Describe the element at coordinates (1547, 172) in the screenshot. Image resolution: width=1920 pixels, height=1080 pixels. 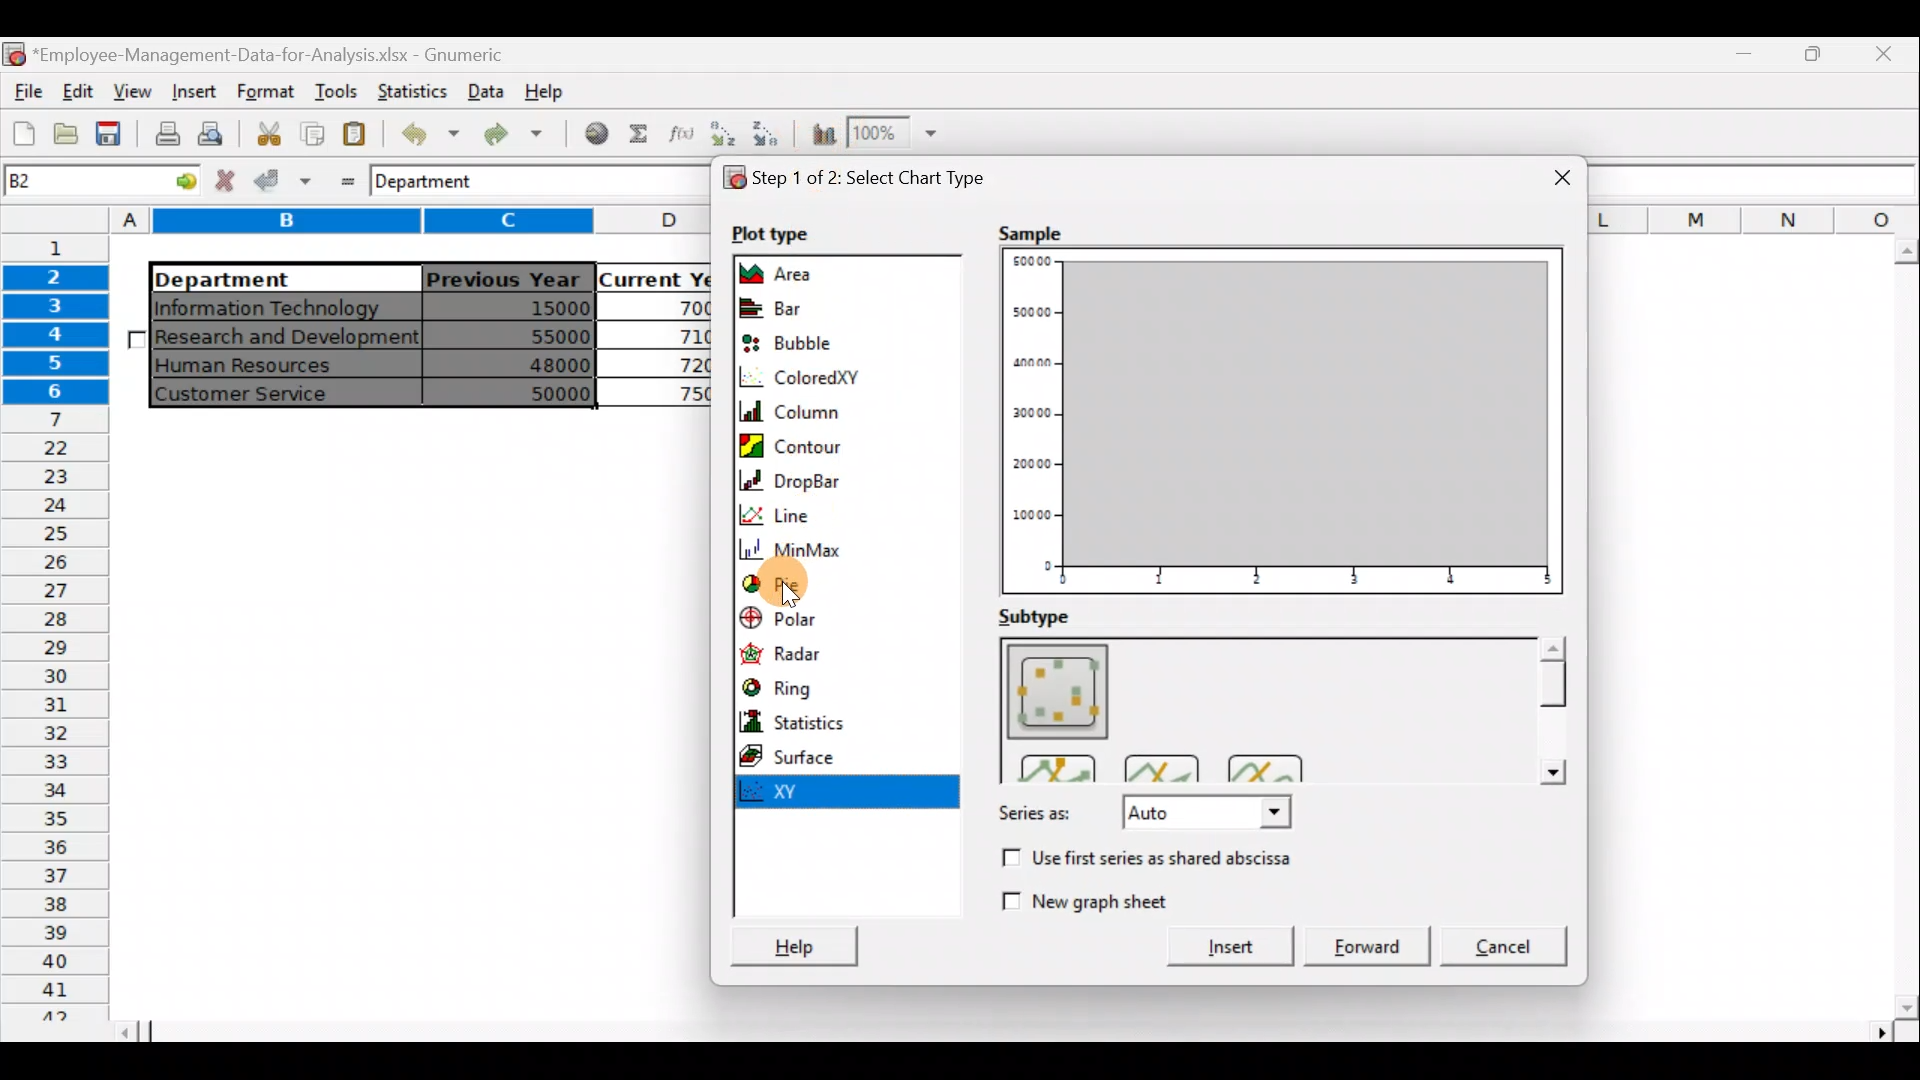
I see `Close` at that location.